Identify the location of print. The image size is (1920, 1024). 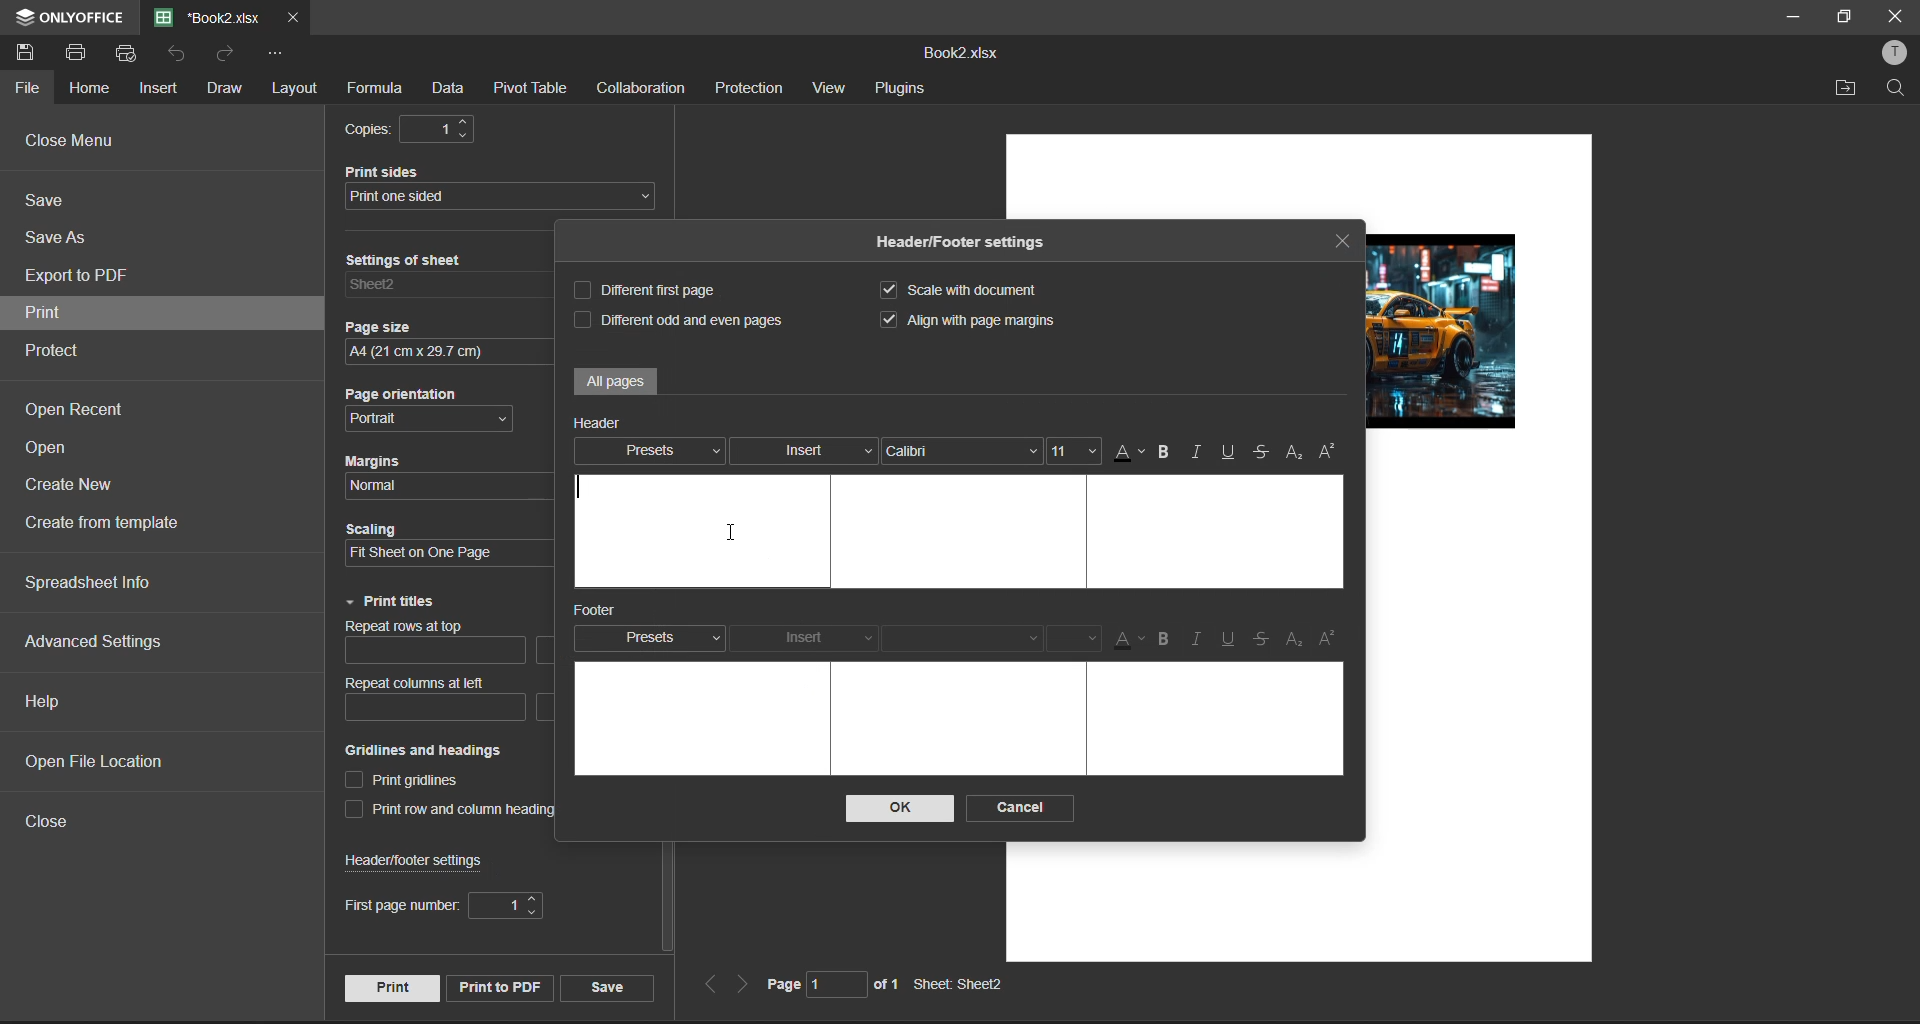
(75, 53).